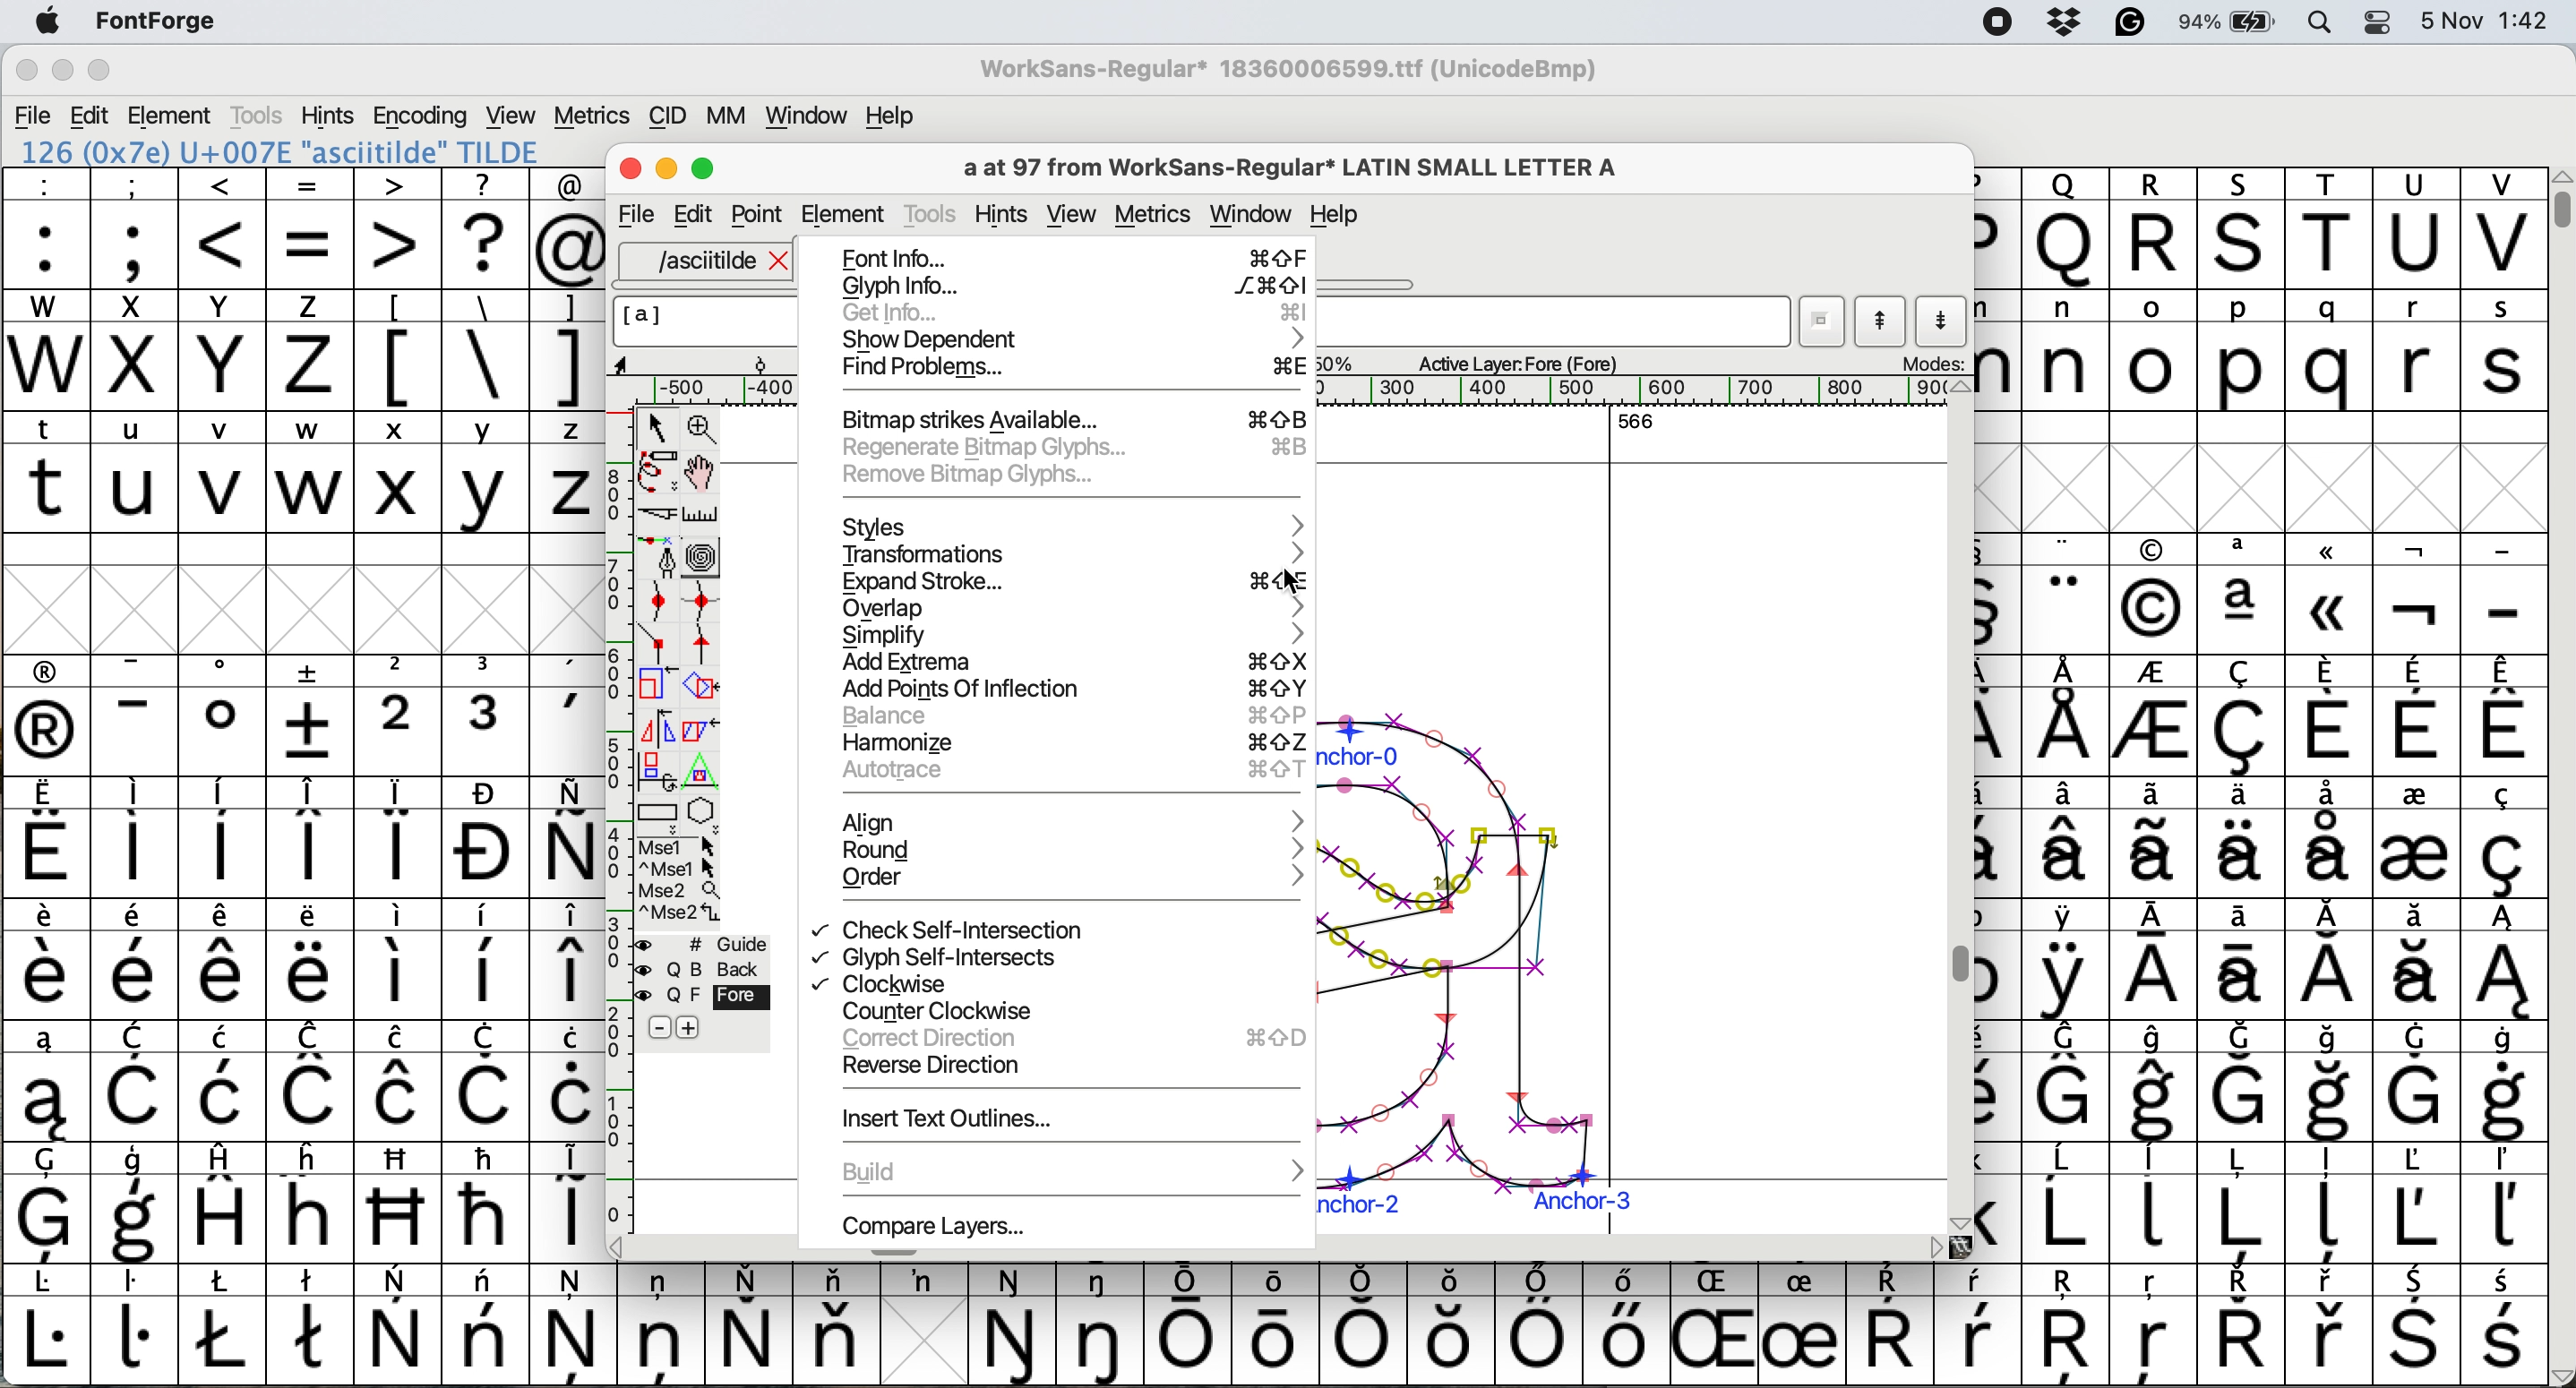 The image size is (2576, 1388). Describe the element at coordinates (571, 1081) in the screenshot. I see `symbol` at that location.